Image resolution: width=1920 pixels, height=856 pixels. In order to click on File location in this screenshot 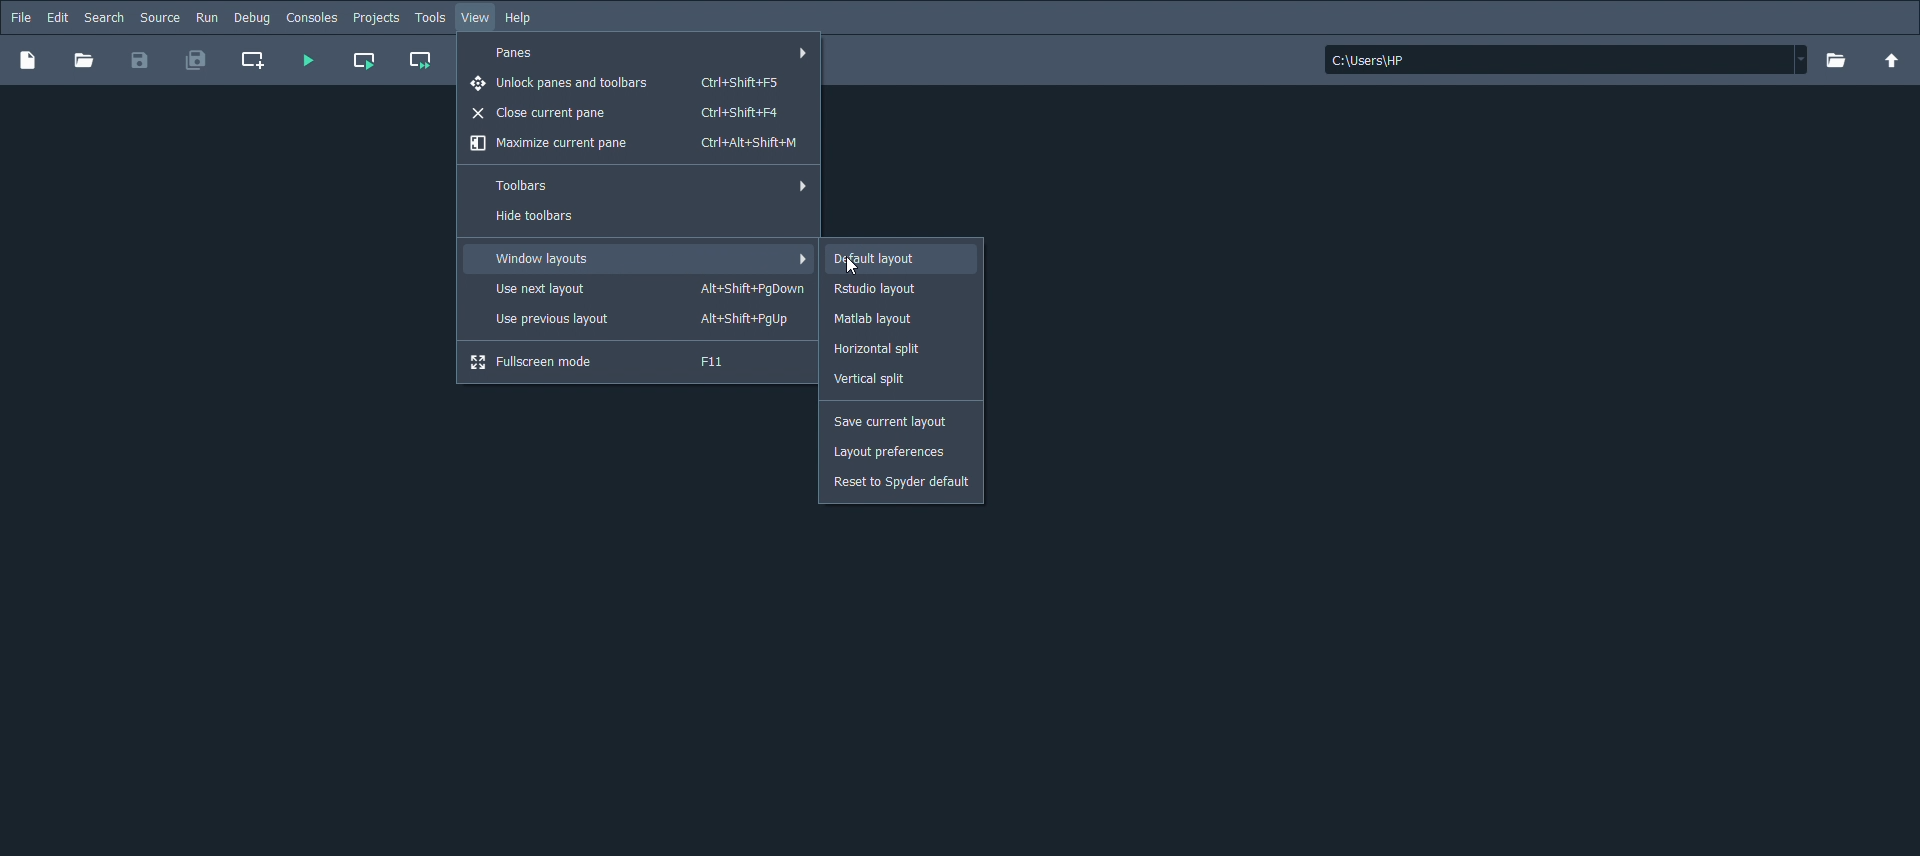, I will do `click(1562, 59)`.